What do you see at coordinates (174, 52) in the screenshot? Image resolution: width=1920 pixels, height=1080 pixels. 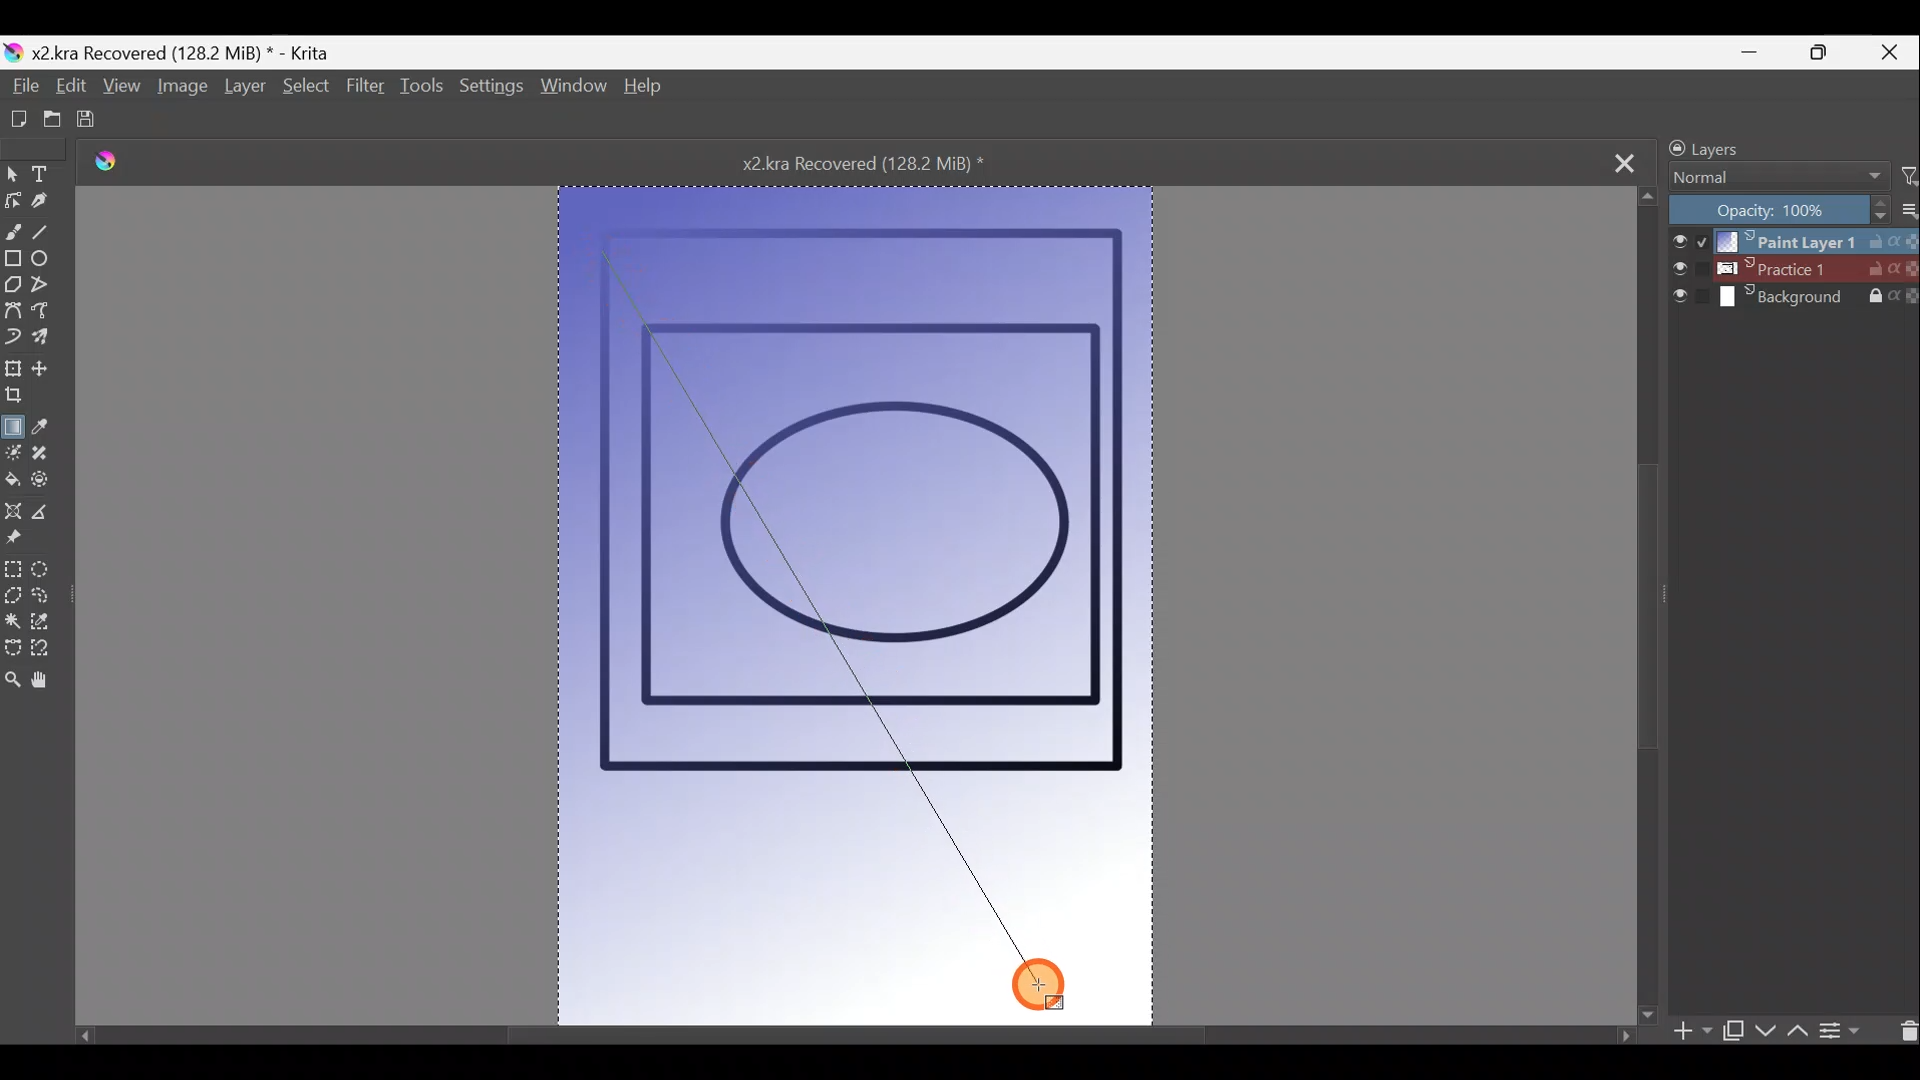 I see `Document name` at bounding box center [174, 52].